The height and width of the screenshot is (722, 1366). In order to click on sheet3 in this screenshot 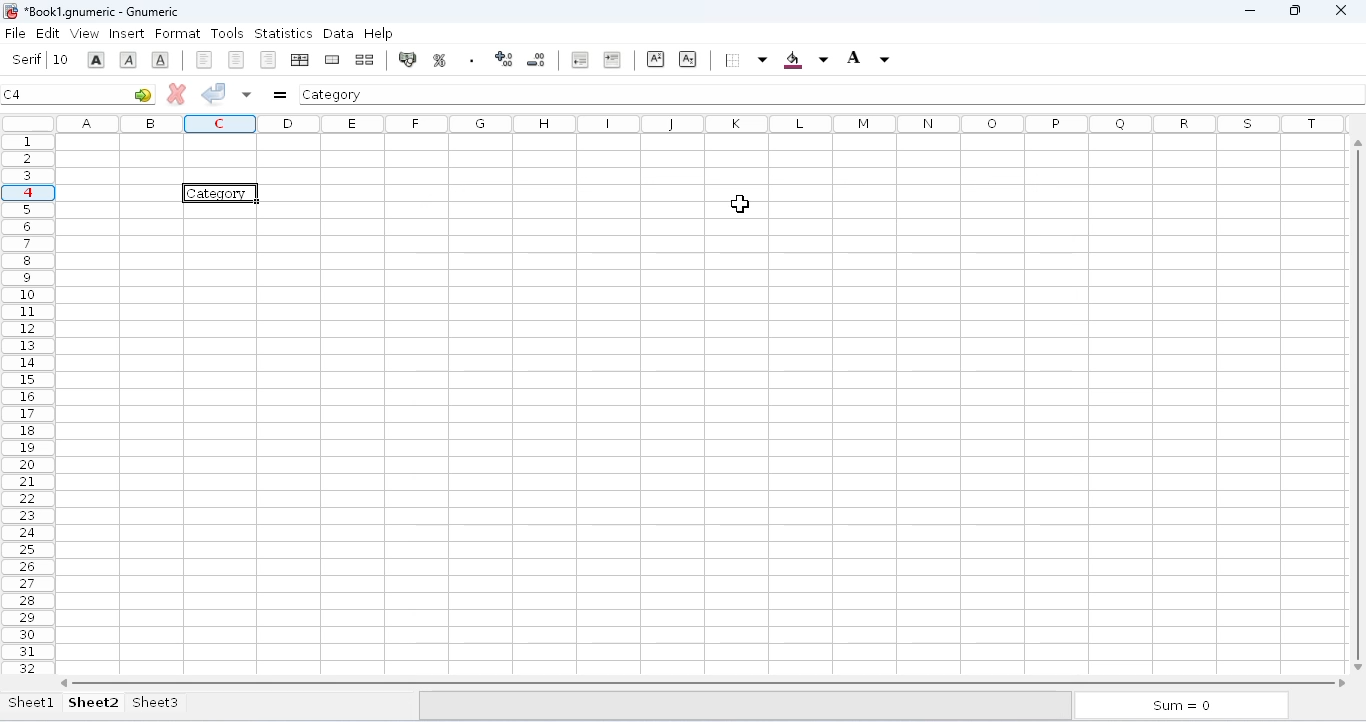, I will do `click(155, 702)`.